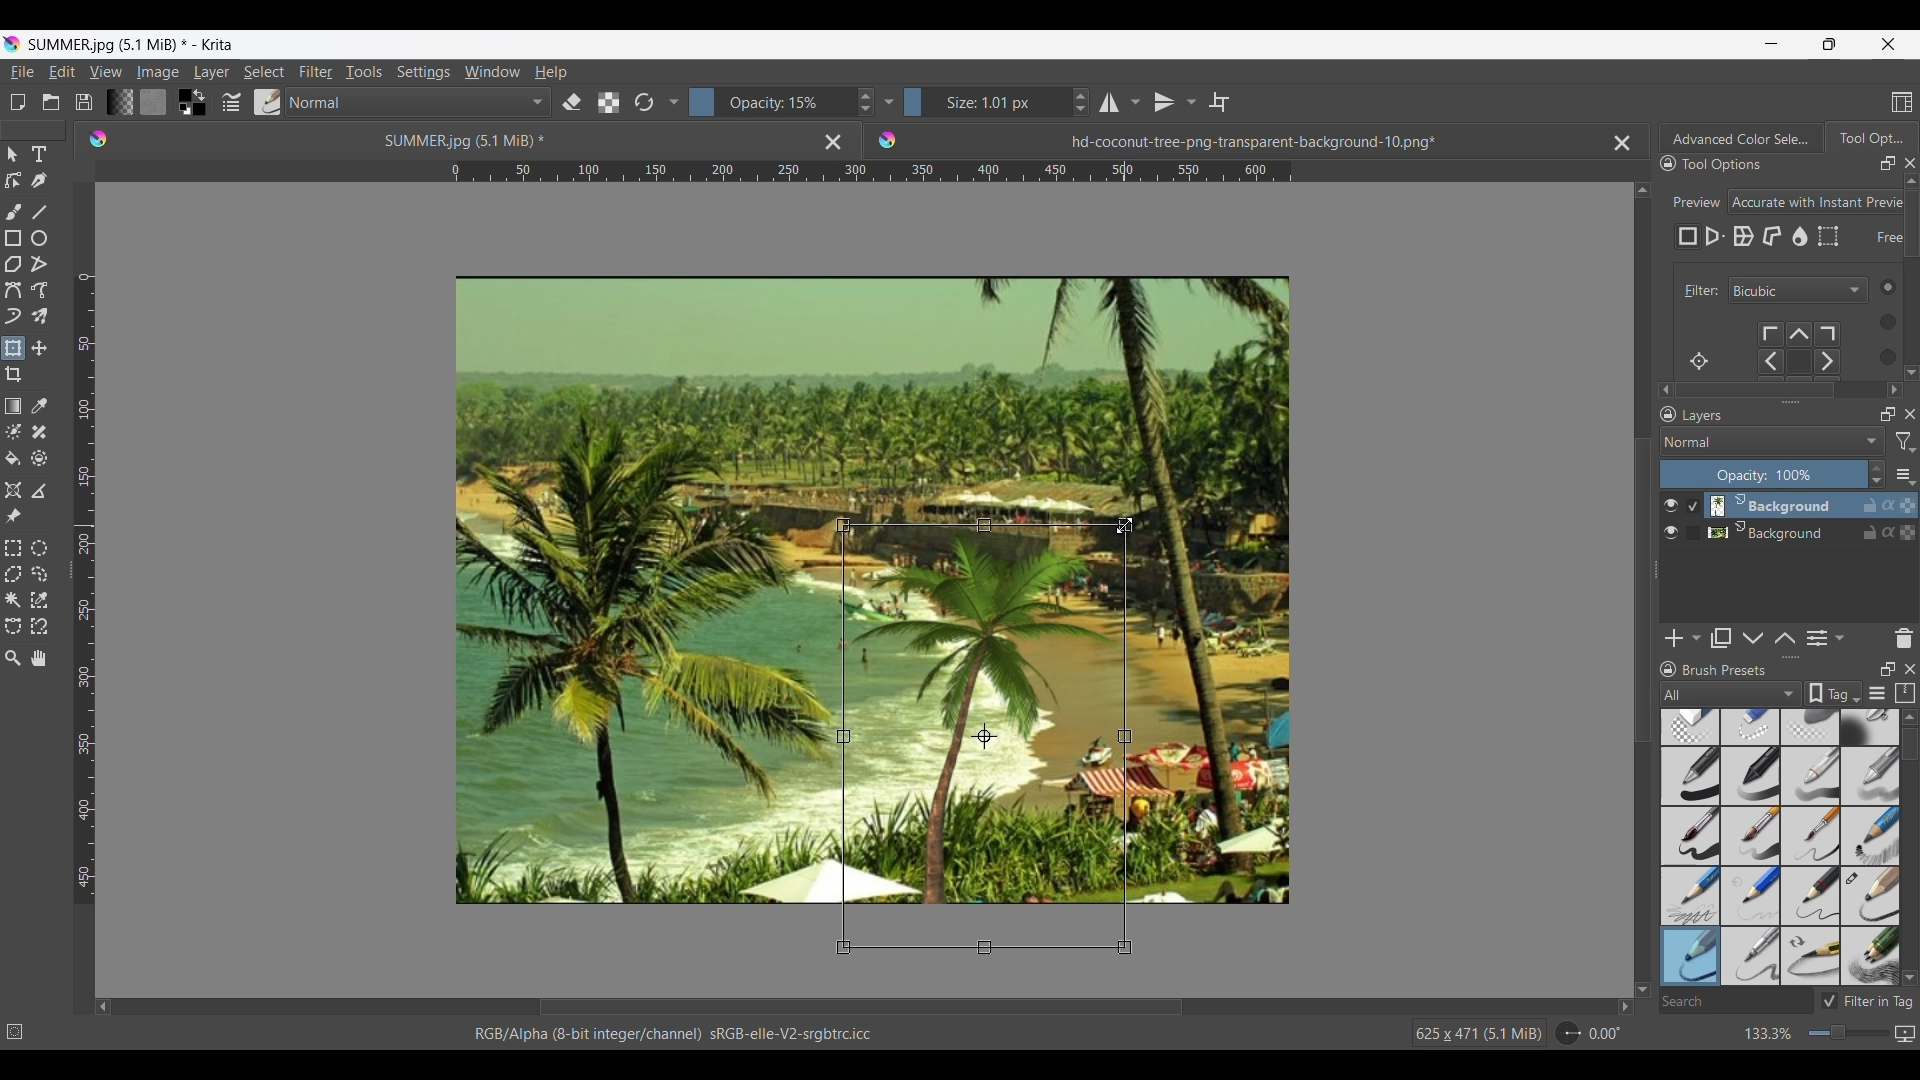 Image resolution: width=1920 pixels, height=1080 pixels. I want to click on Freehand path tool, so click(38, 290).